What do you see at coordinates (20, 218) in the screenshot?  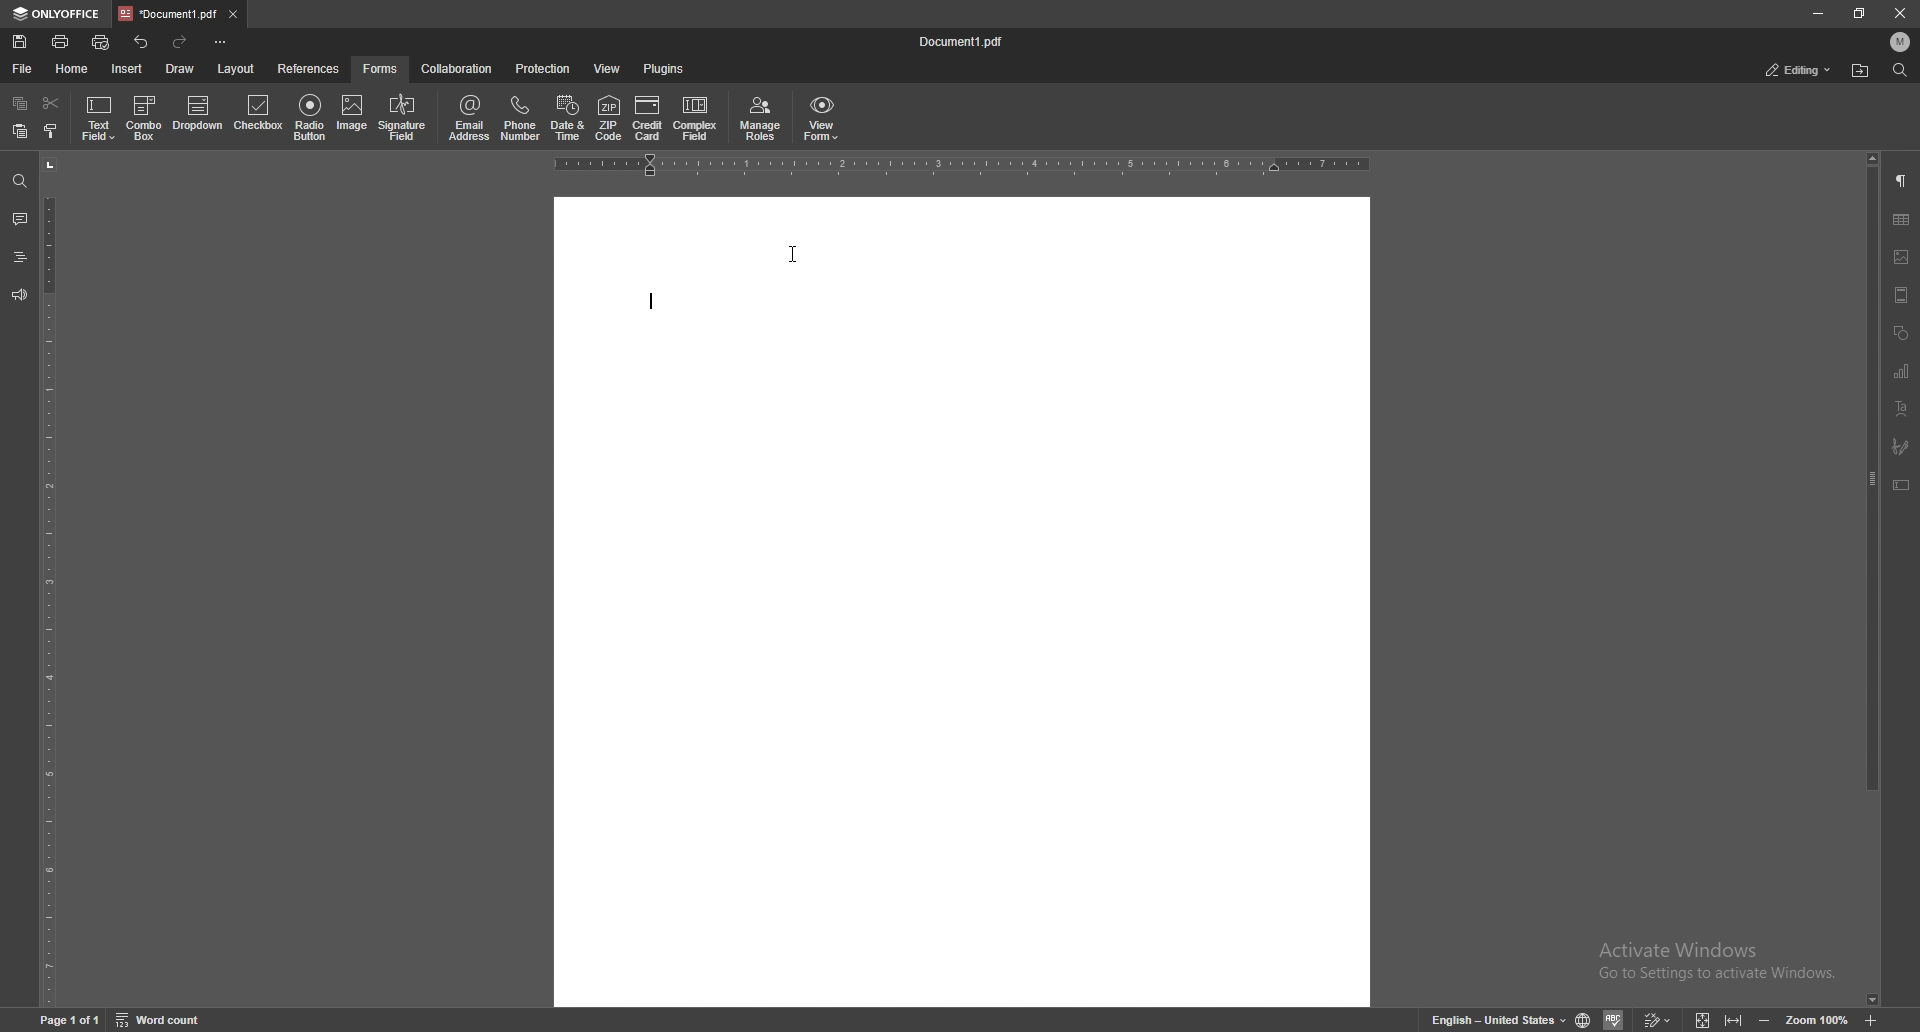 I see `comment` at bounding box center [20, 218].